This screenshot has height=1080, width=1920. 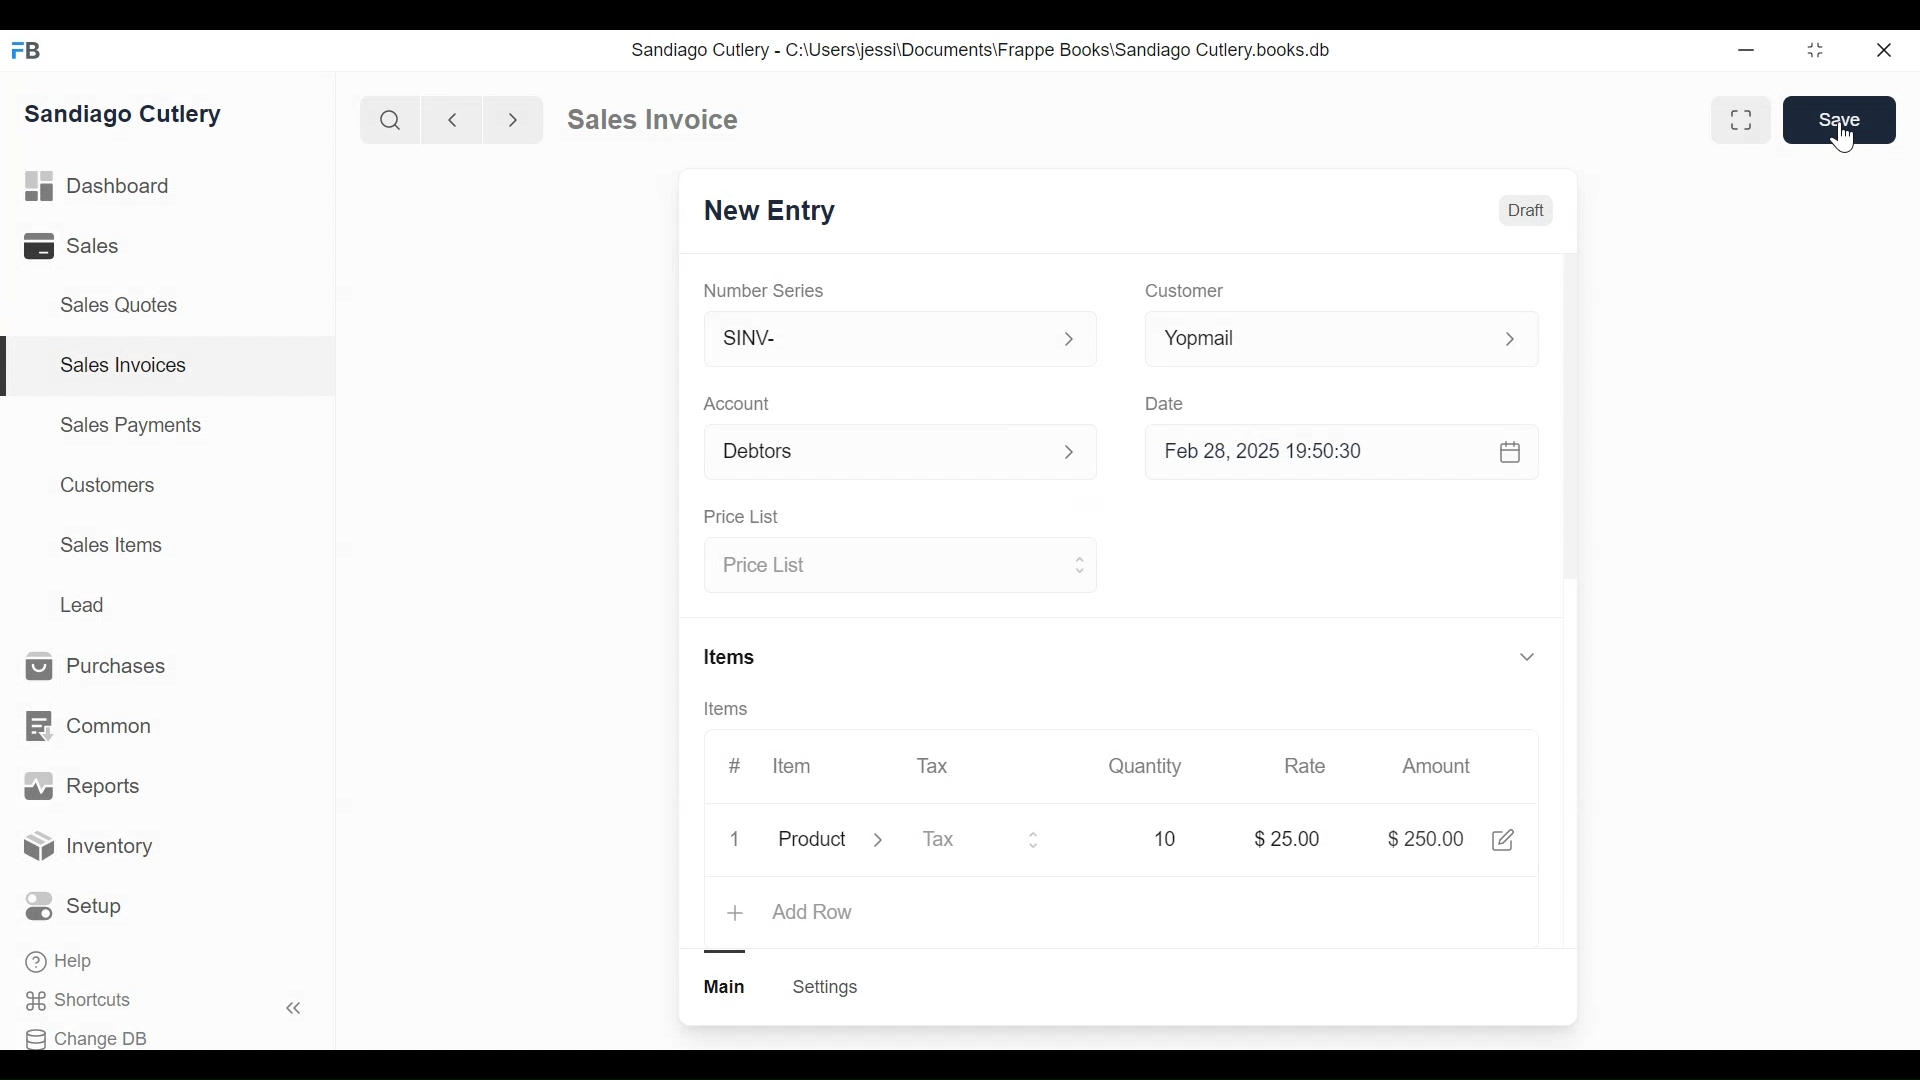 What do you see at coordinates (1744, 119) in the screenshot?
I see `fullscreen` at bounding box center [1744, 119].